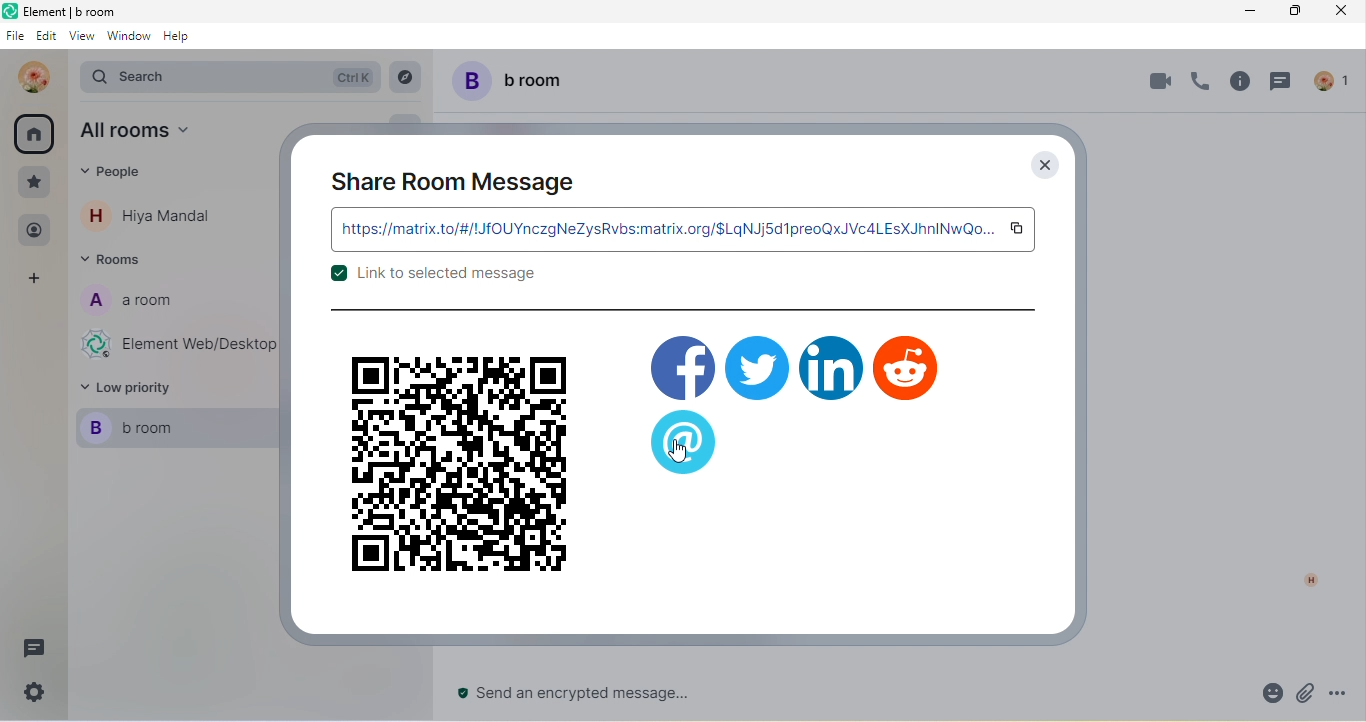 The height and width of the screenshot is (722, 1366). What do you see at coordinates (432, 279) in the screenshot?
I see `link to selected message` at bounding box center [432, 279].